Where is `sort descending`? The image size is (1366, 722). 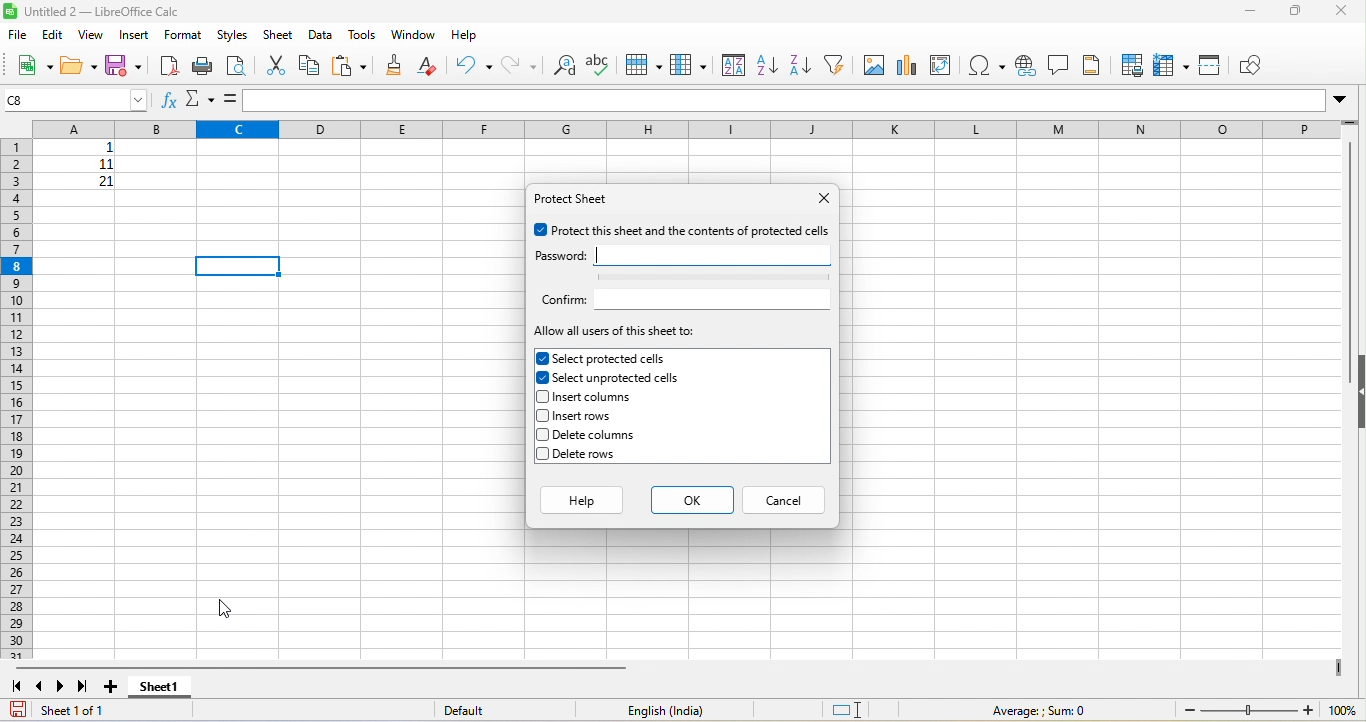 sort descending is located at coordinates (799, 64).